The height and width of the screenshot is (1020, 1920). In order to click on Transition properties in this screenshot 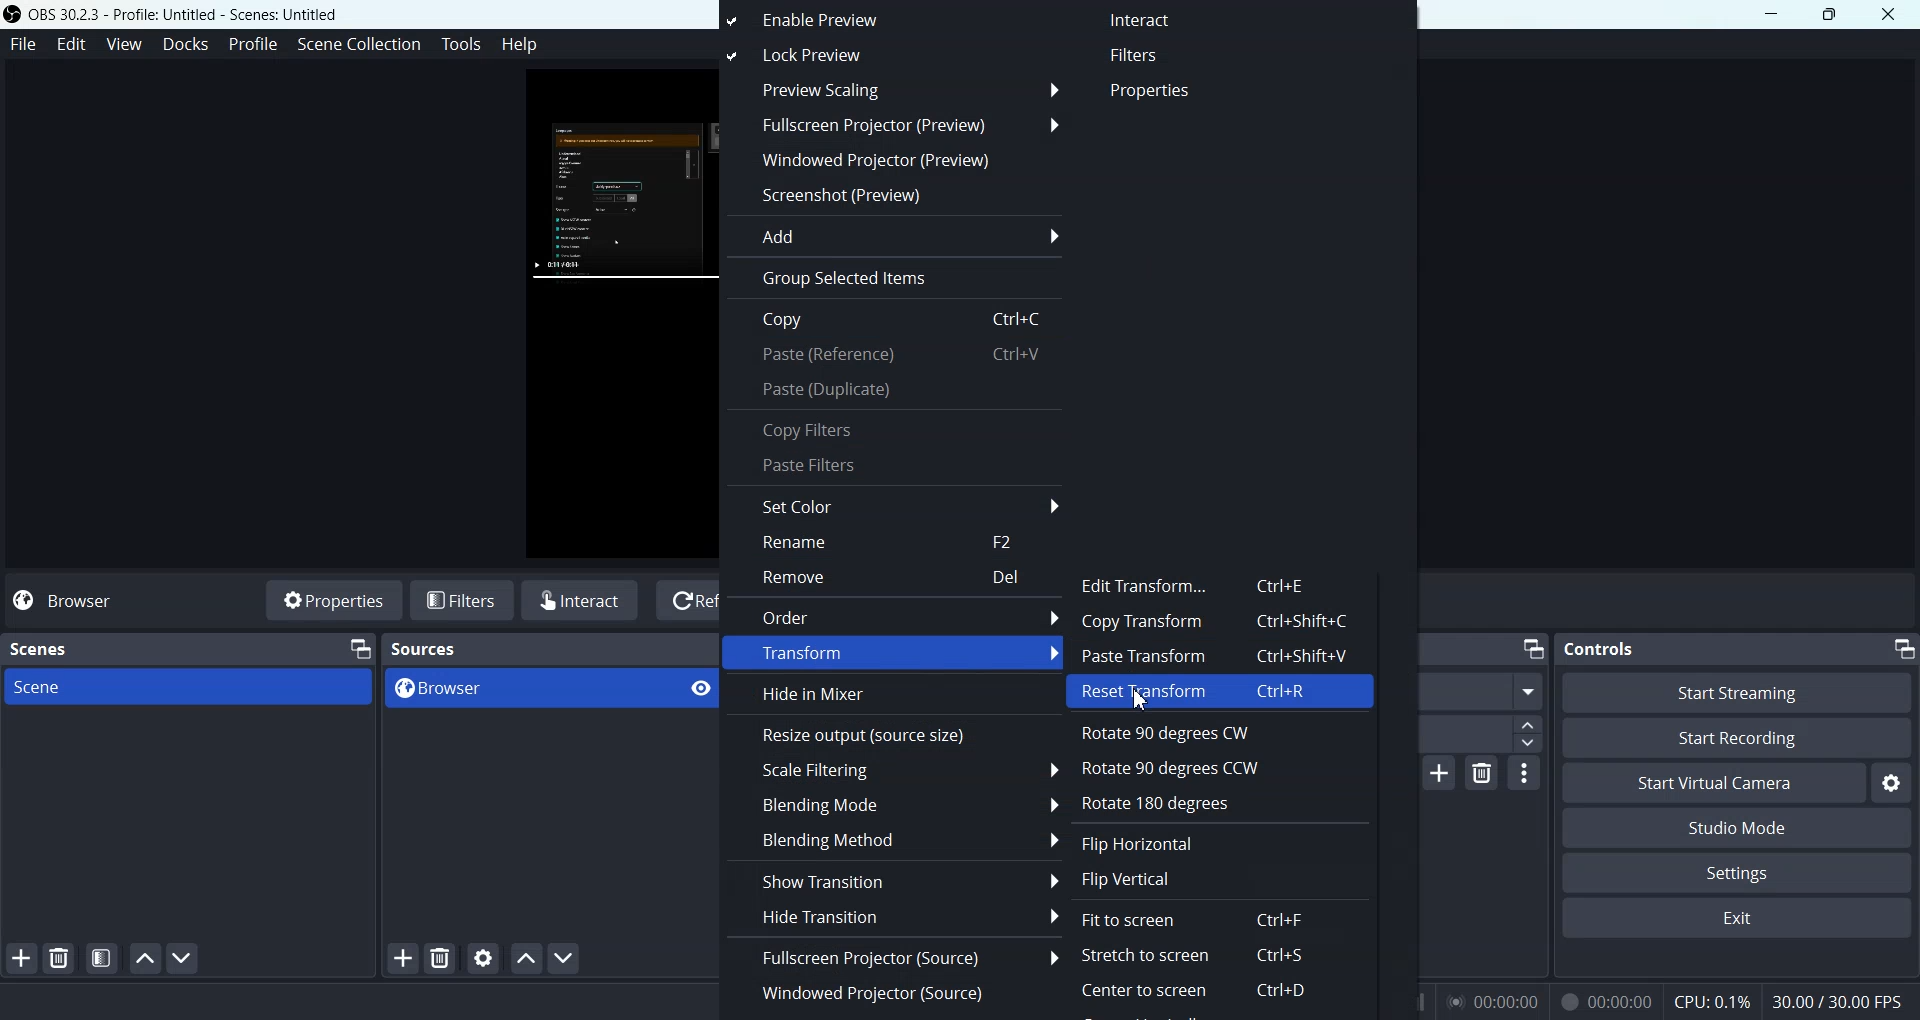, I will do `click(1525, 776)`.